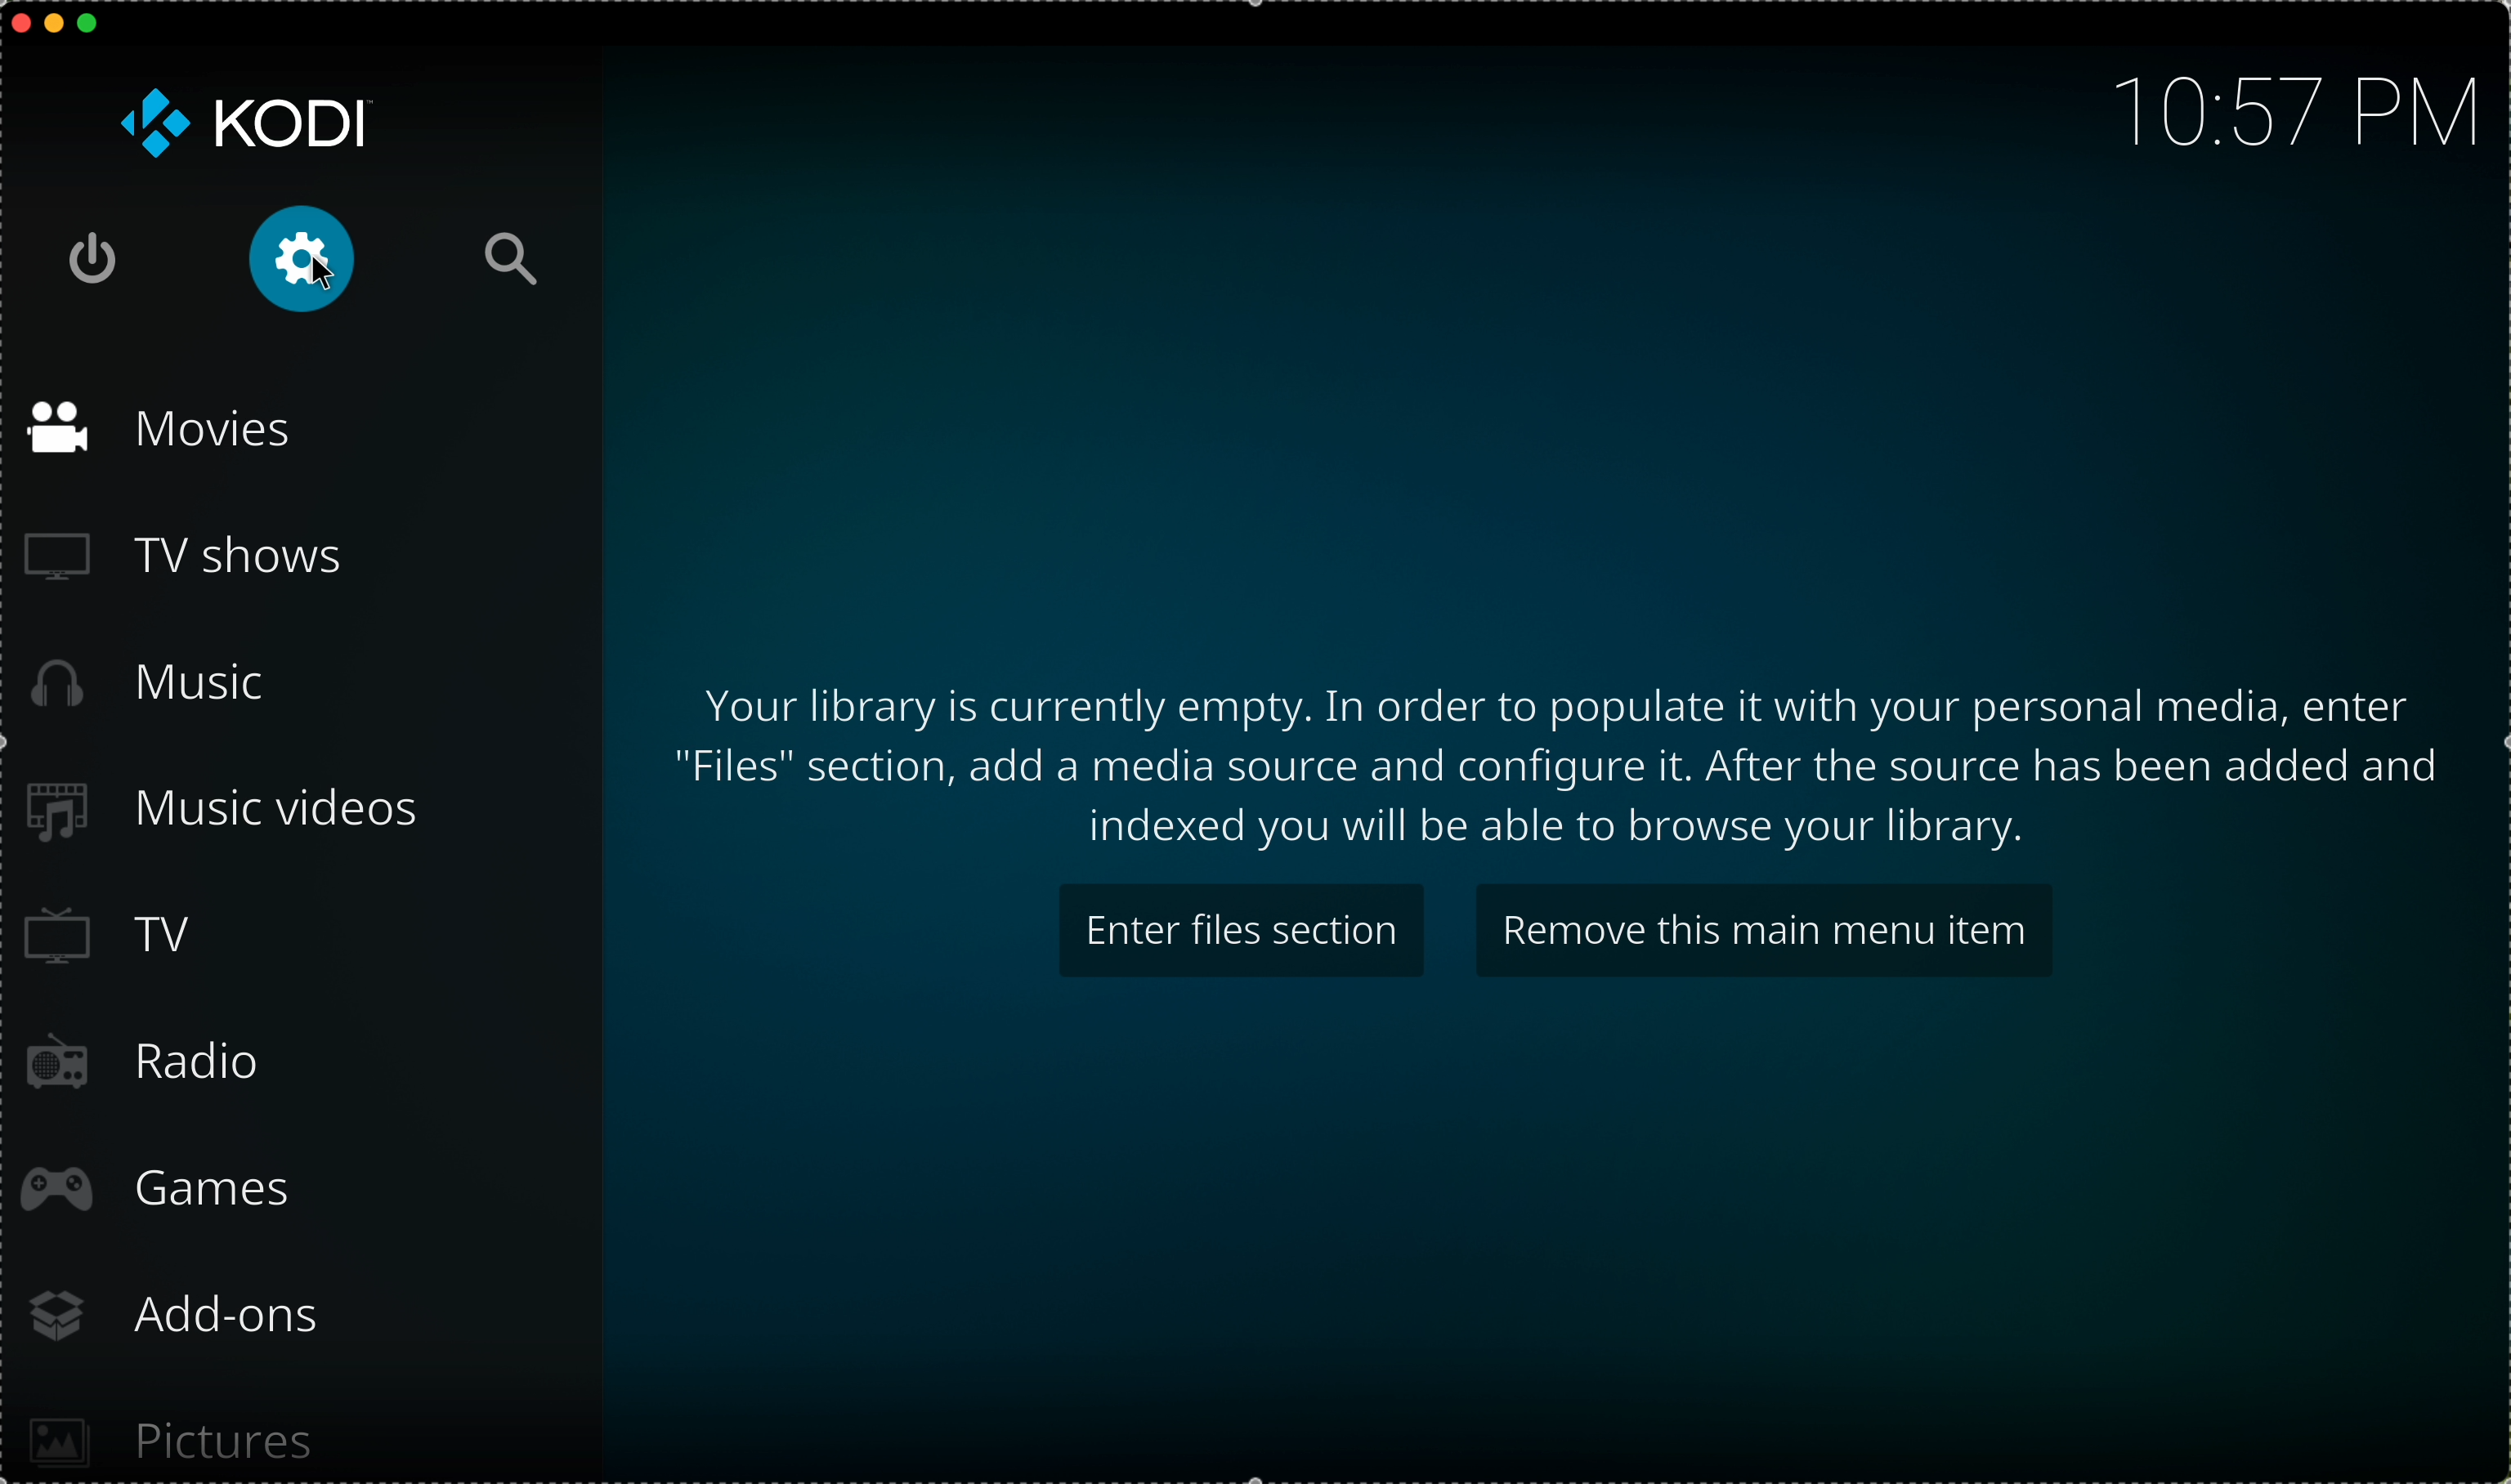  Describe the element at coordinates (165, 1190) in the screenshot. I see `games` at that location.